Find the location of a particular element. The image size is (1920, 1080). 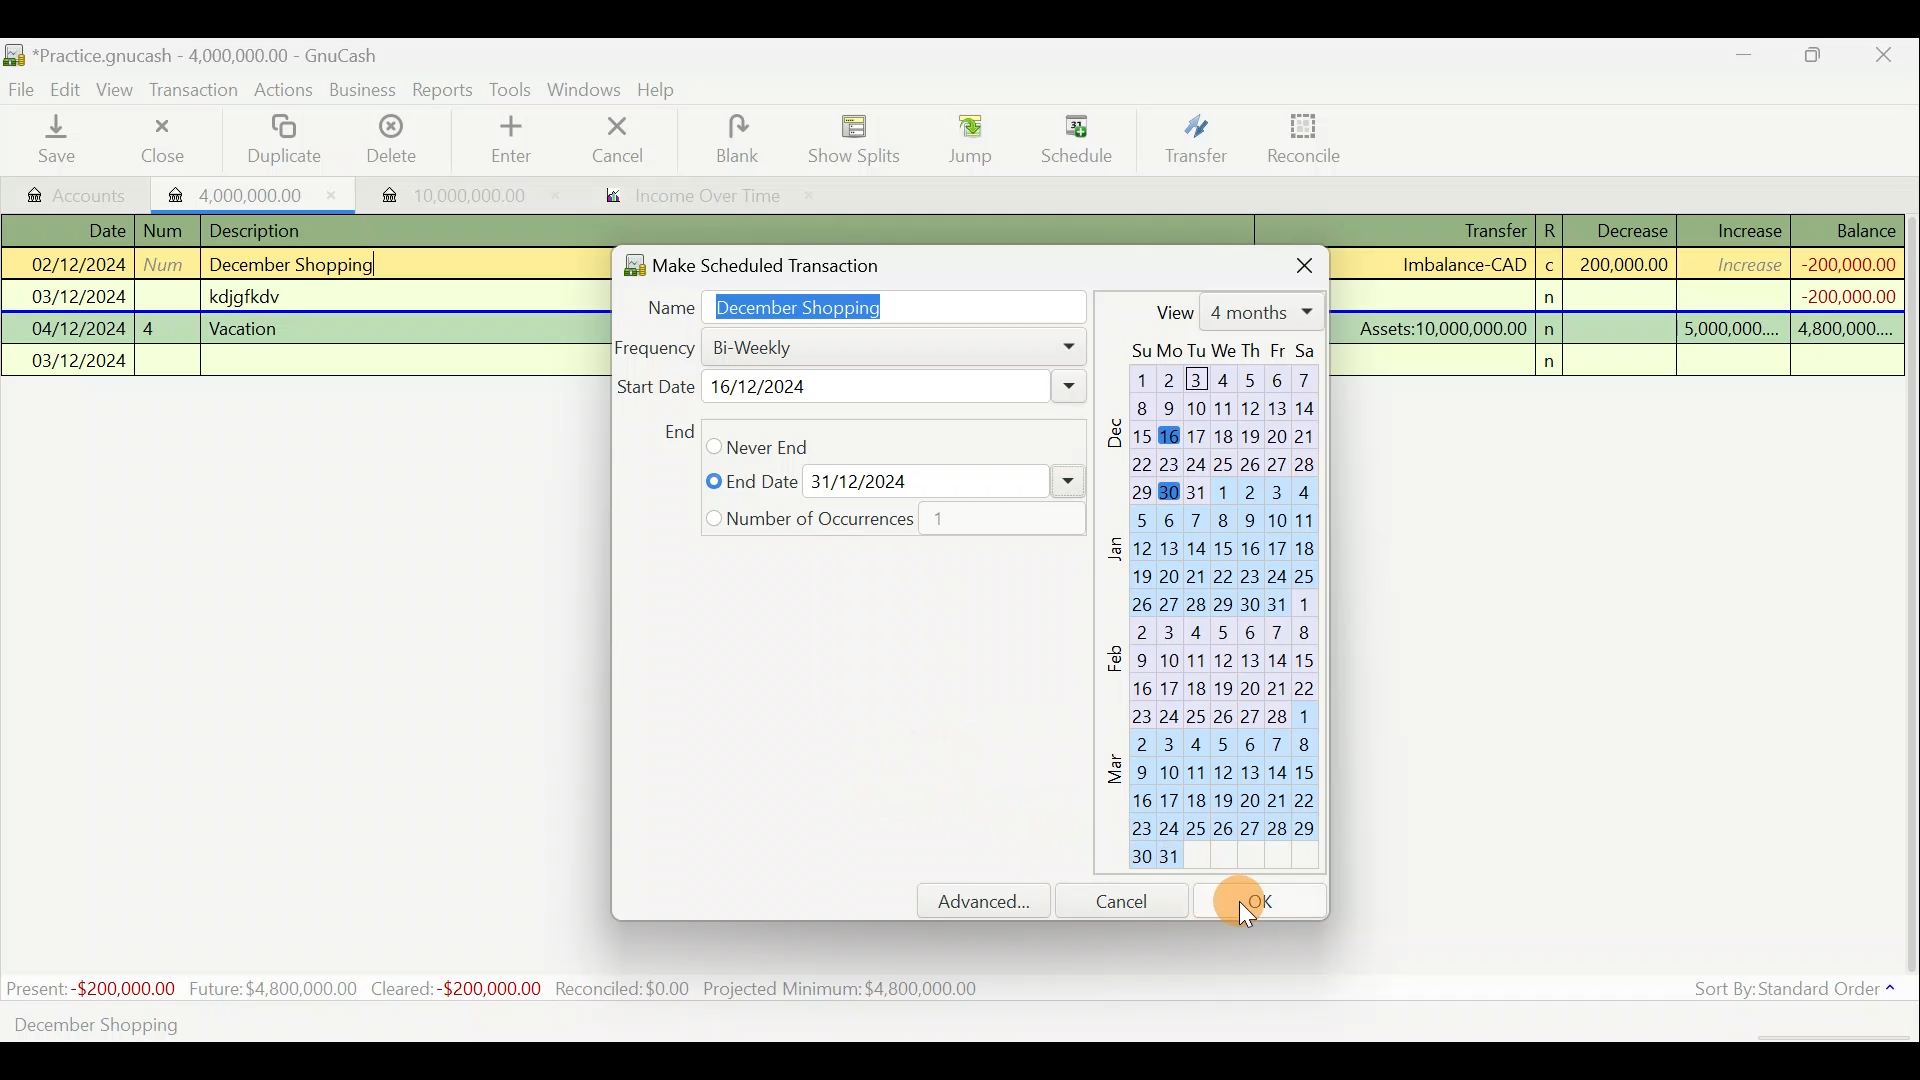

Help is located at coordinates (664, 90).